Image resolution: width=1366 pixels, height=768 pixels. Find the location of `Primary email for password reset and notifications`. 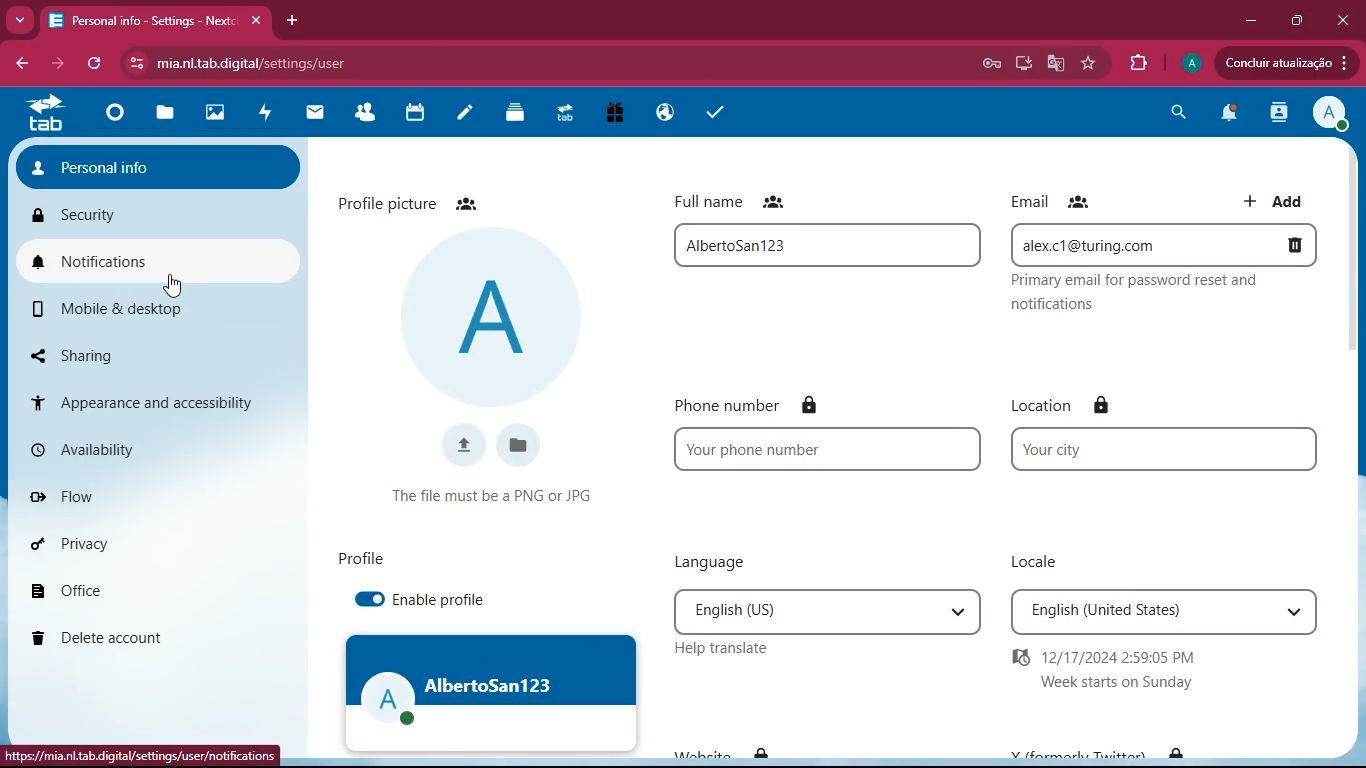

Primary email for password reset and notifications is located at coordinates (1134, 293).